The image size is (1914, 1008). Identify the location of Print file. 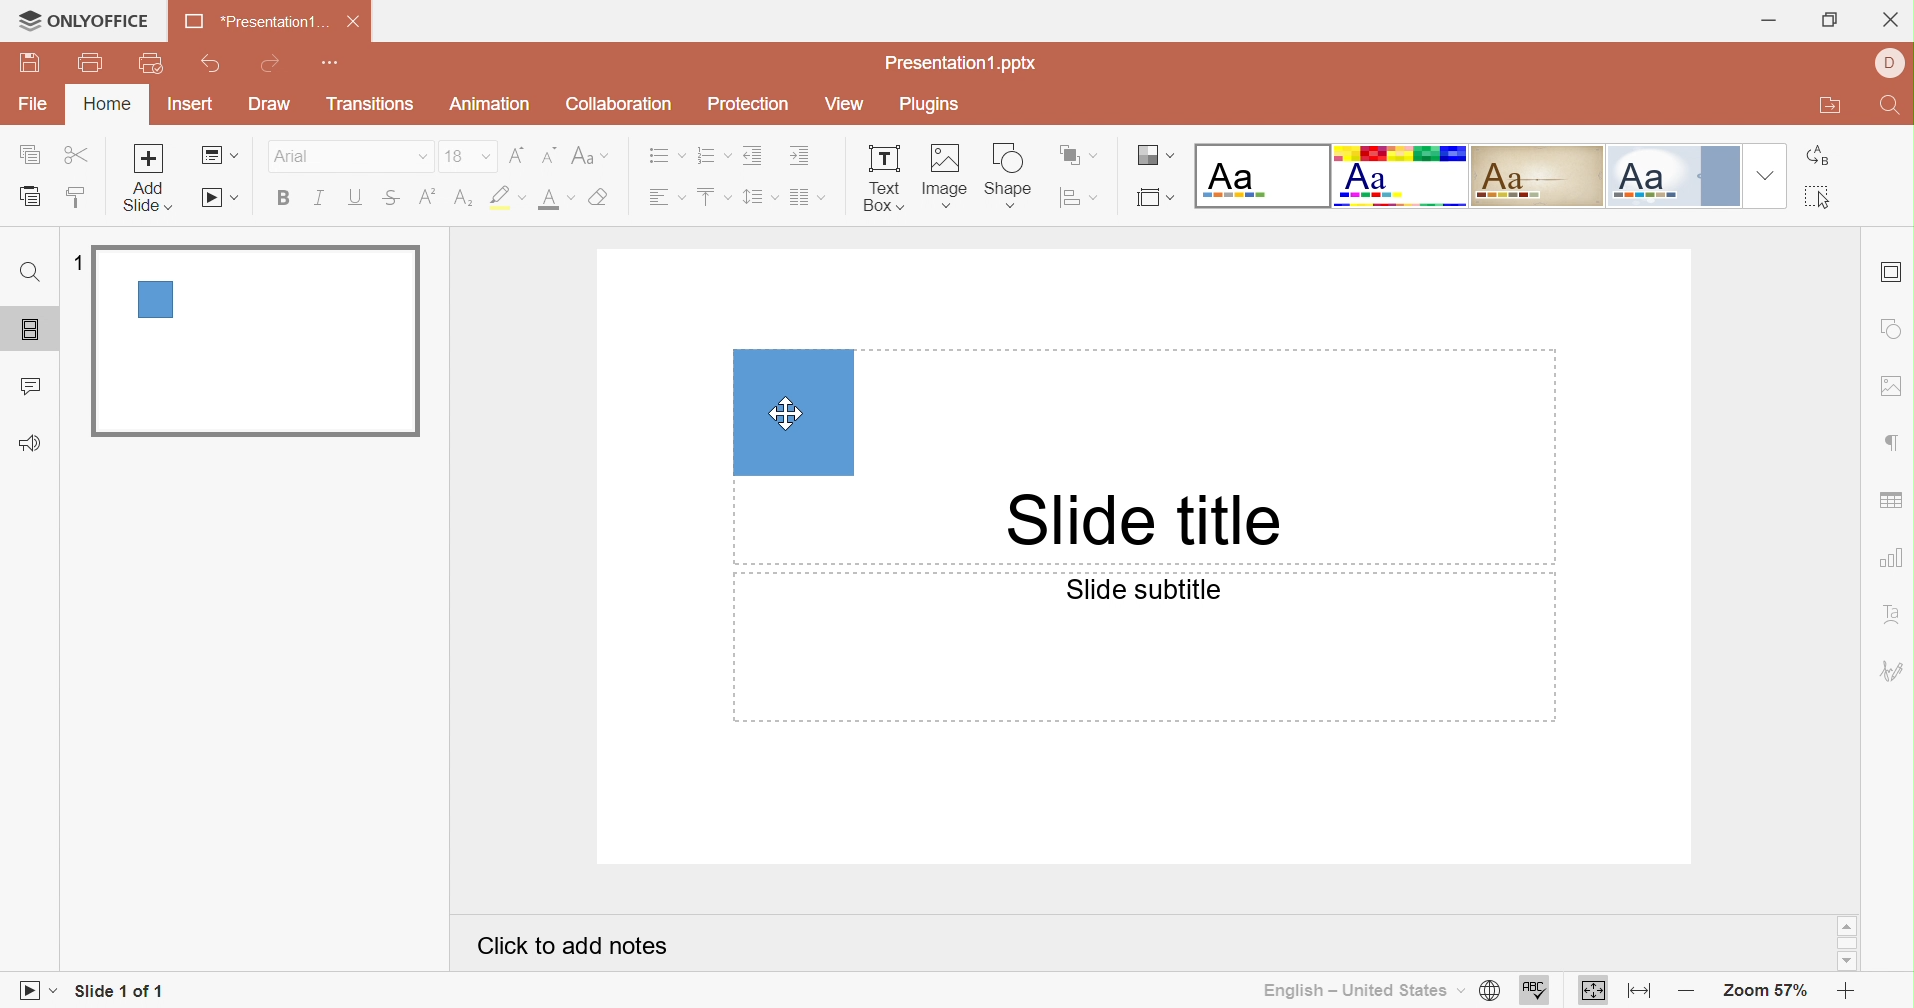
(95, 61).